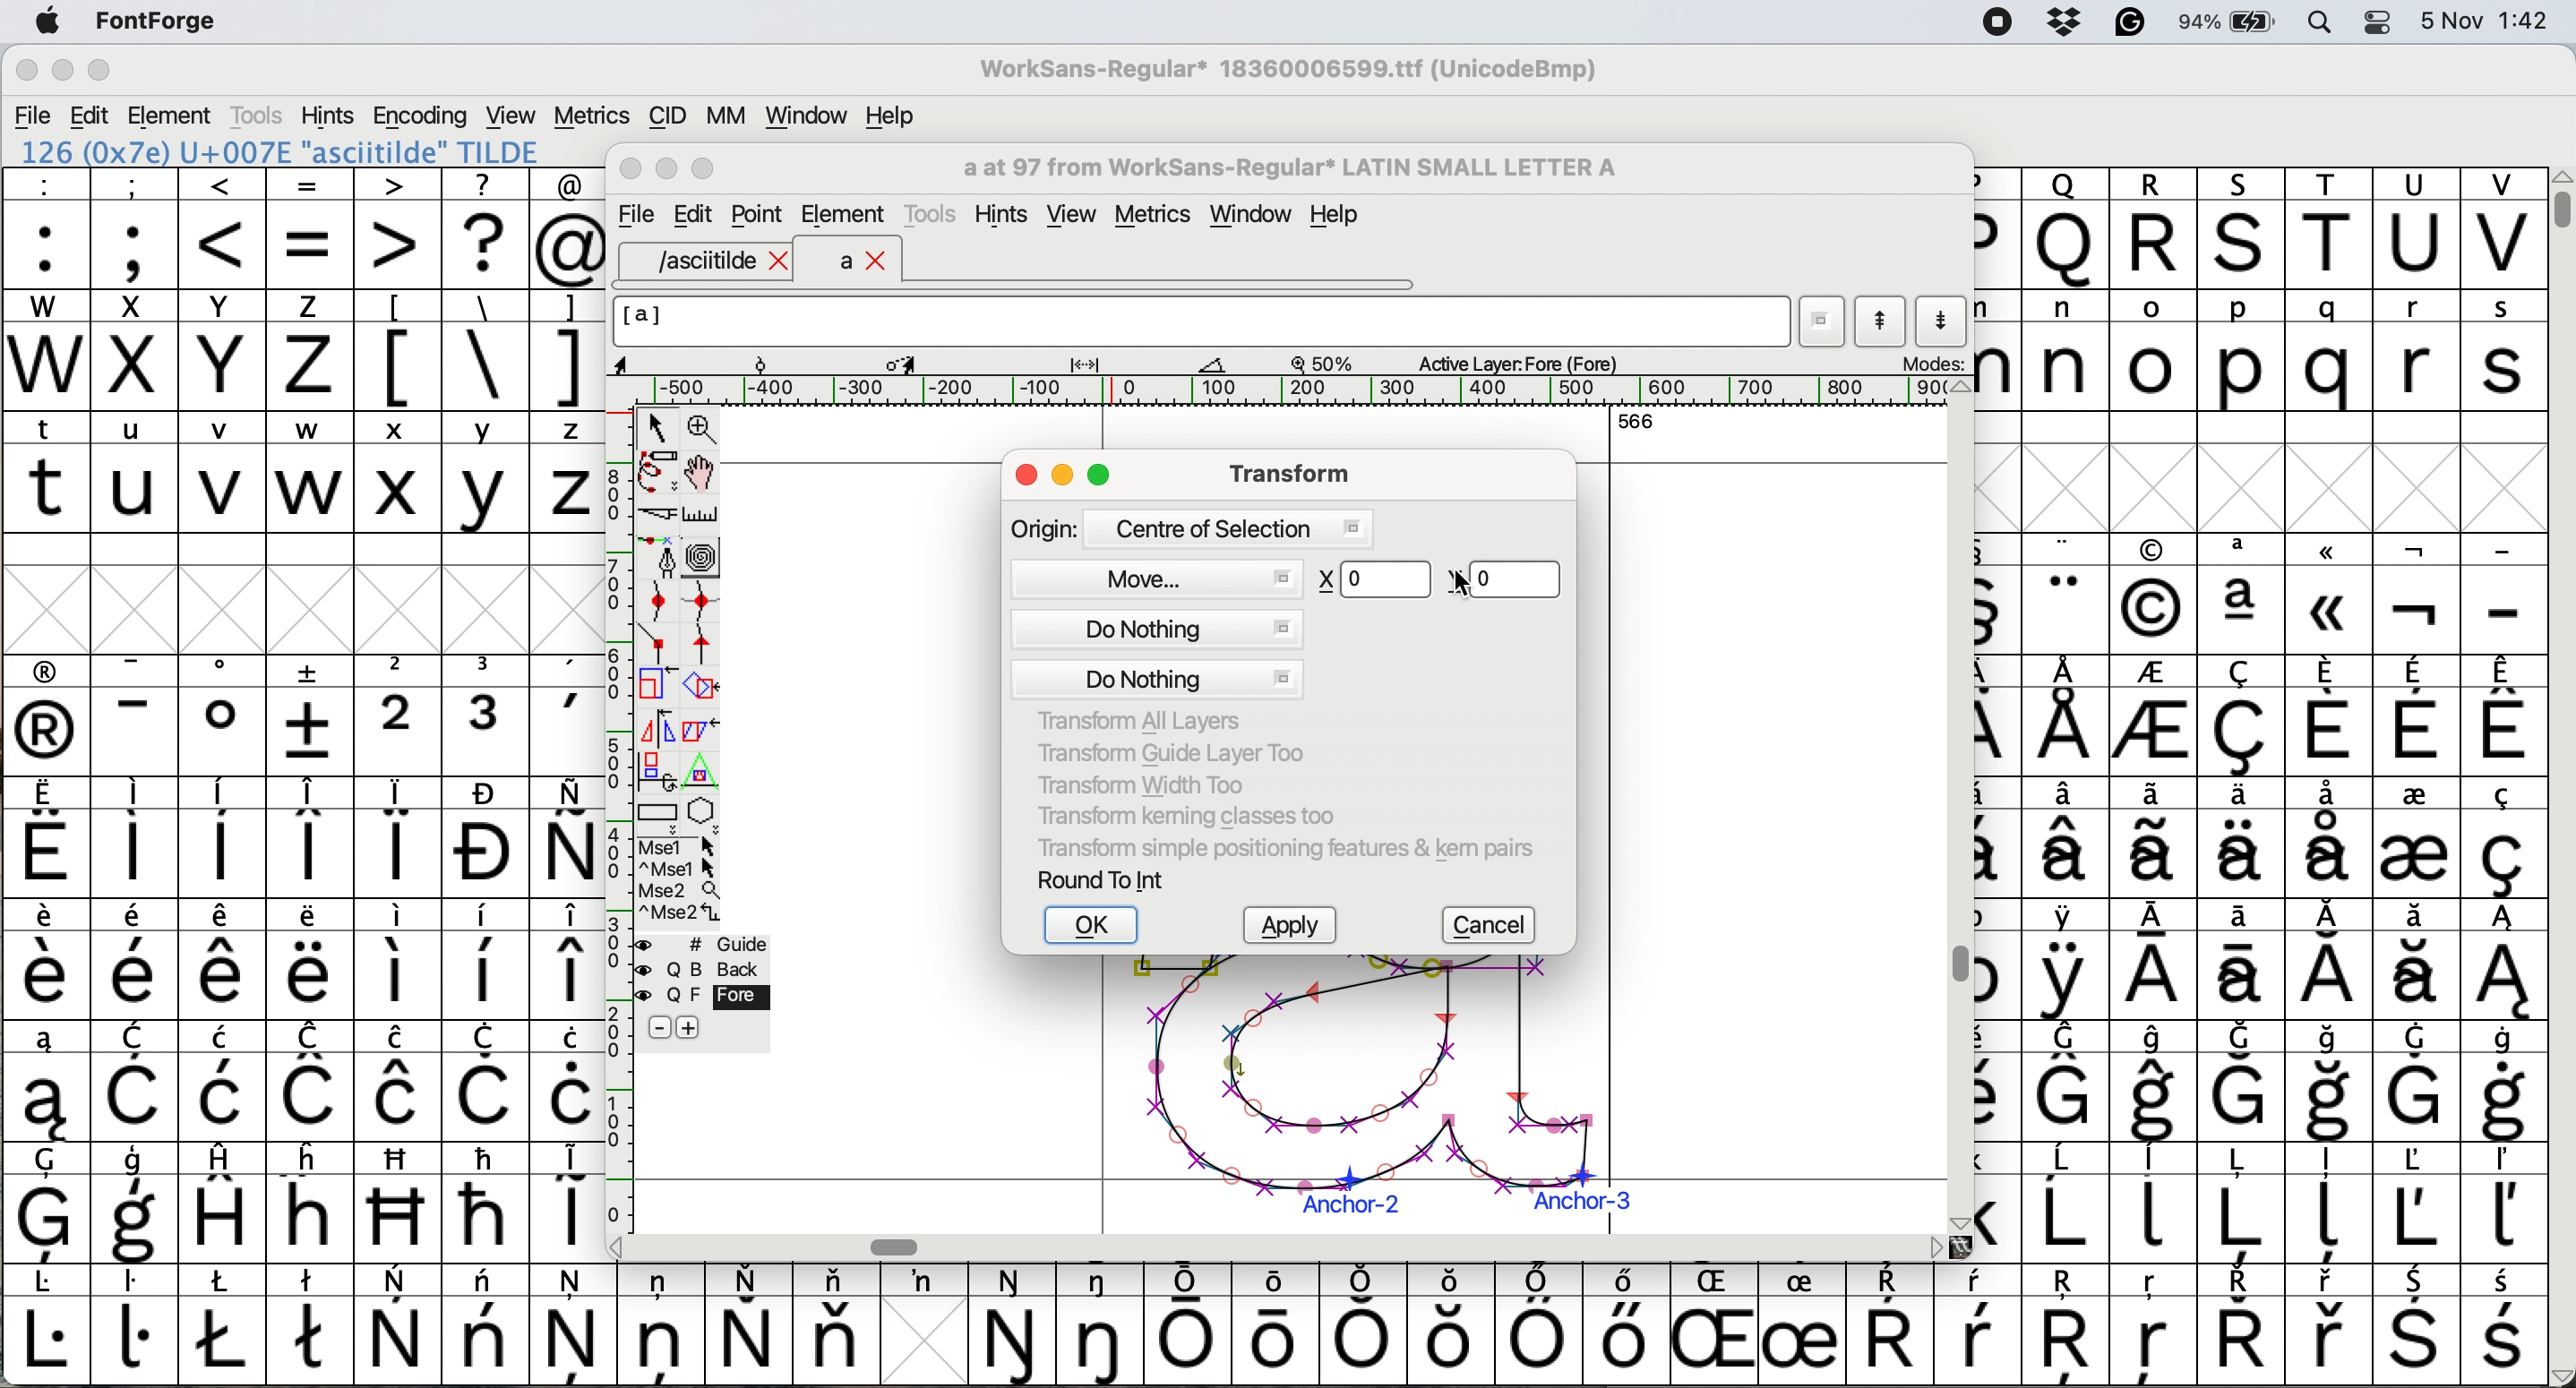 This screenshot has width=2576, height=1388. What do you see at coordinates (2329, 715) in the screenshot?
I see `symbol` at bounding box center [2329, 715].